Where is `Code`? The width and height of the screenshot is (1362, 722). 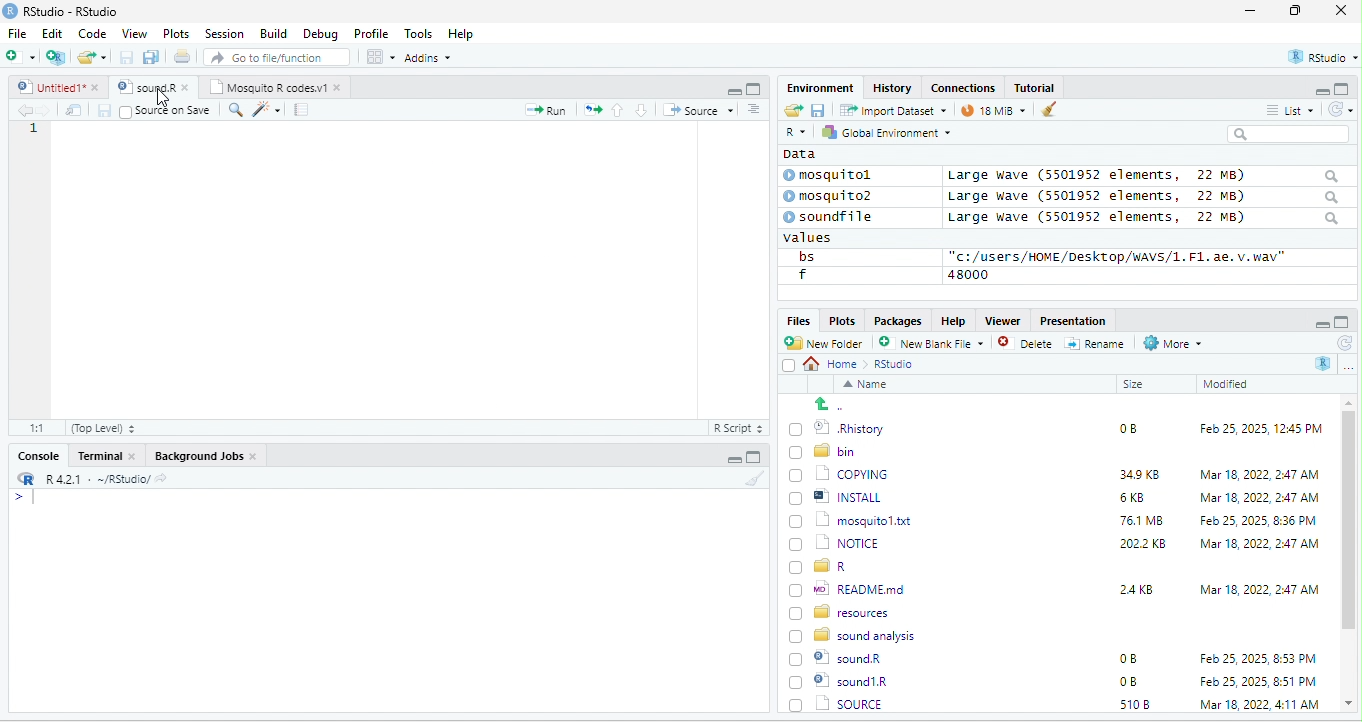
Code is located at coordinates (93, 33).